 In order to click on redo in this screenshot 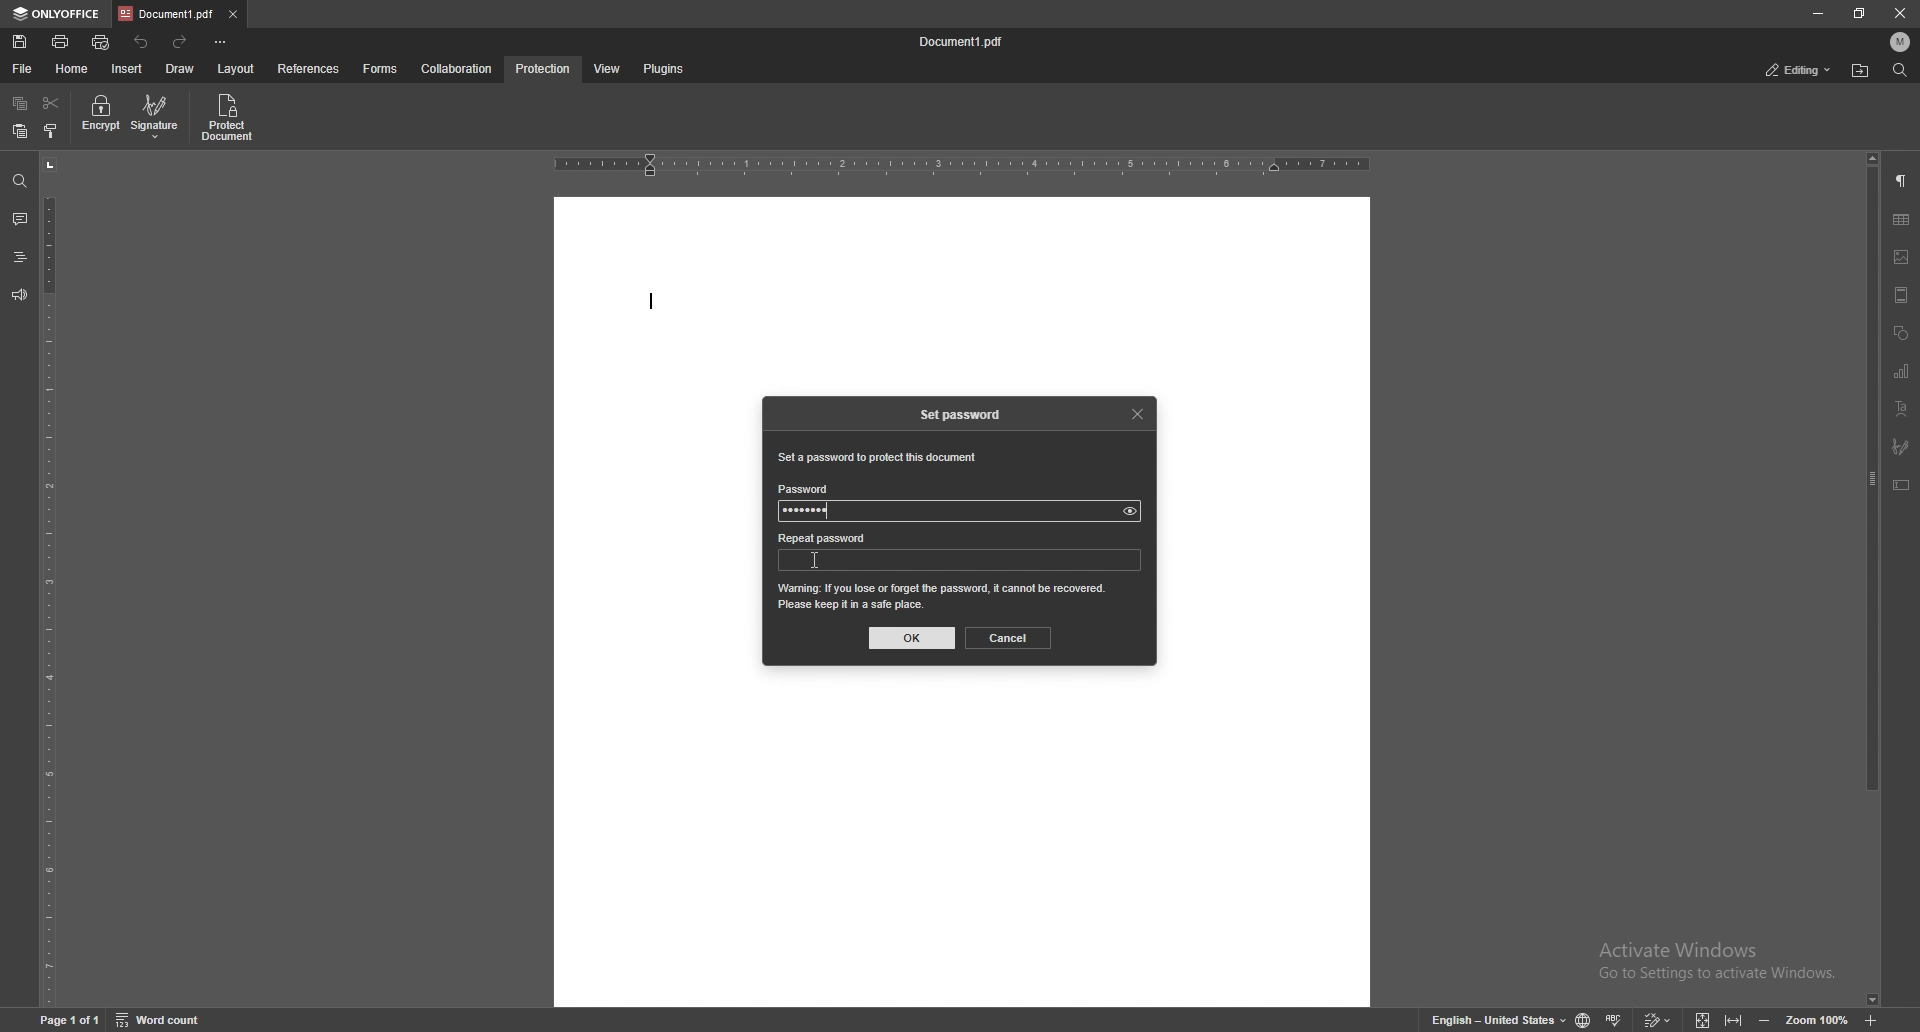, I will do `click(183, 43)`.